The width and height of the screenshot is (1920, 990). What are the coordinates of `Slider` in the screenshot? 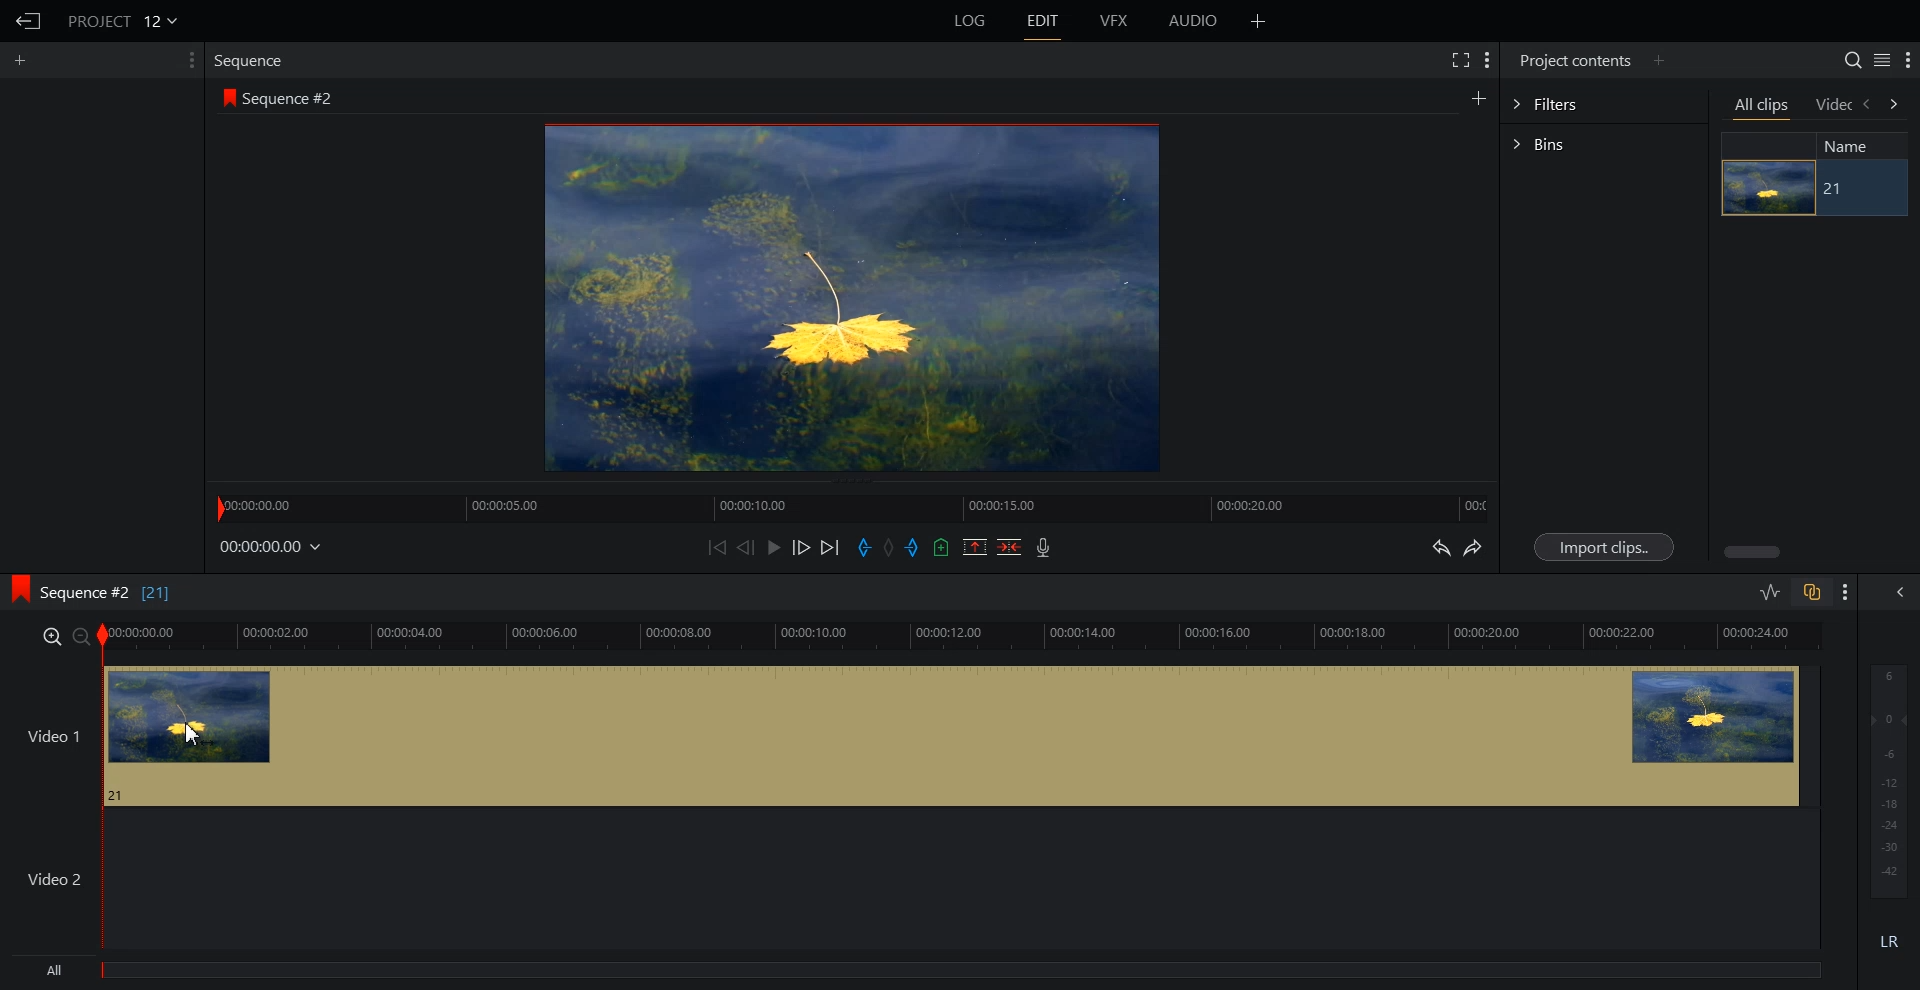 It's located at (853, 506).